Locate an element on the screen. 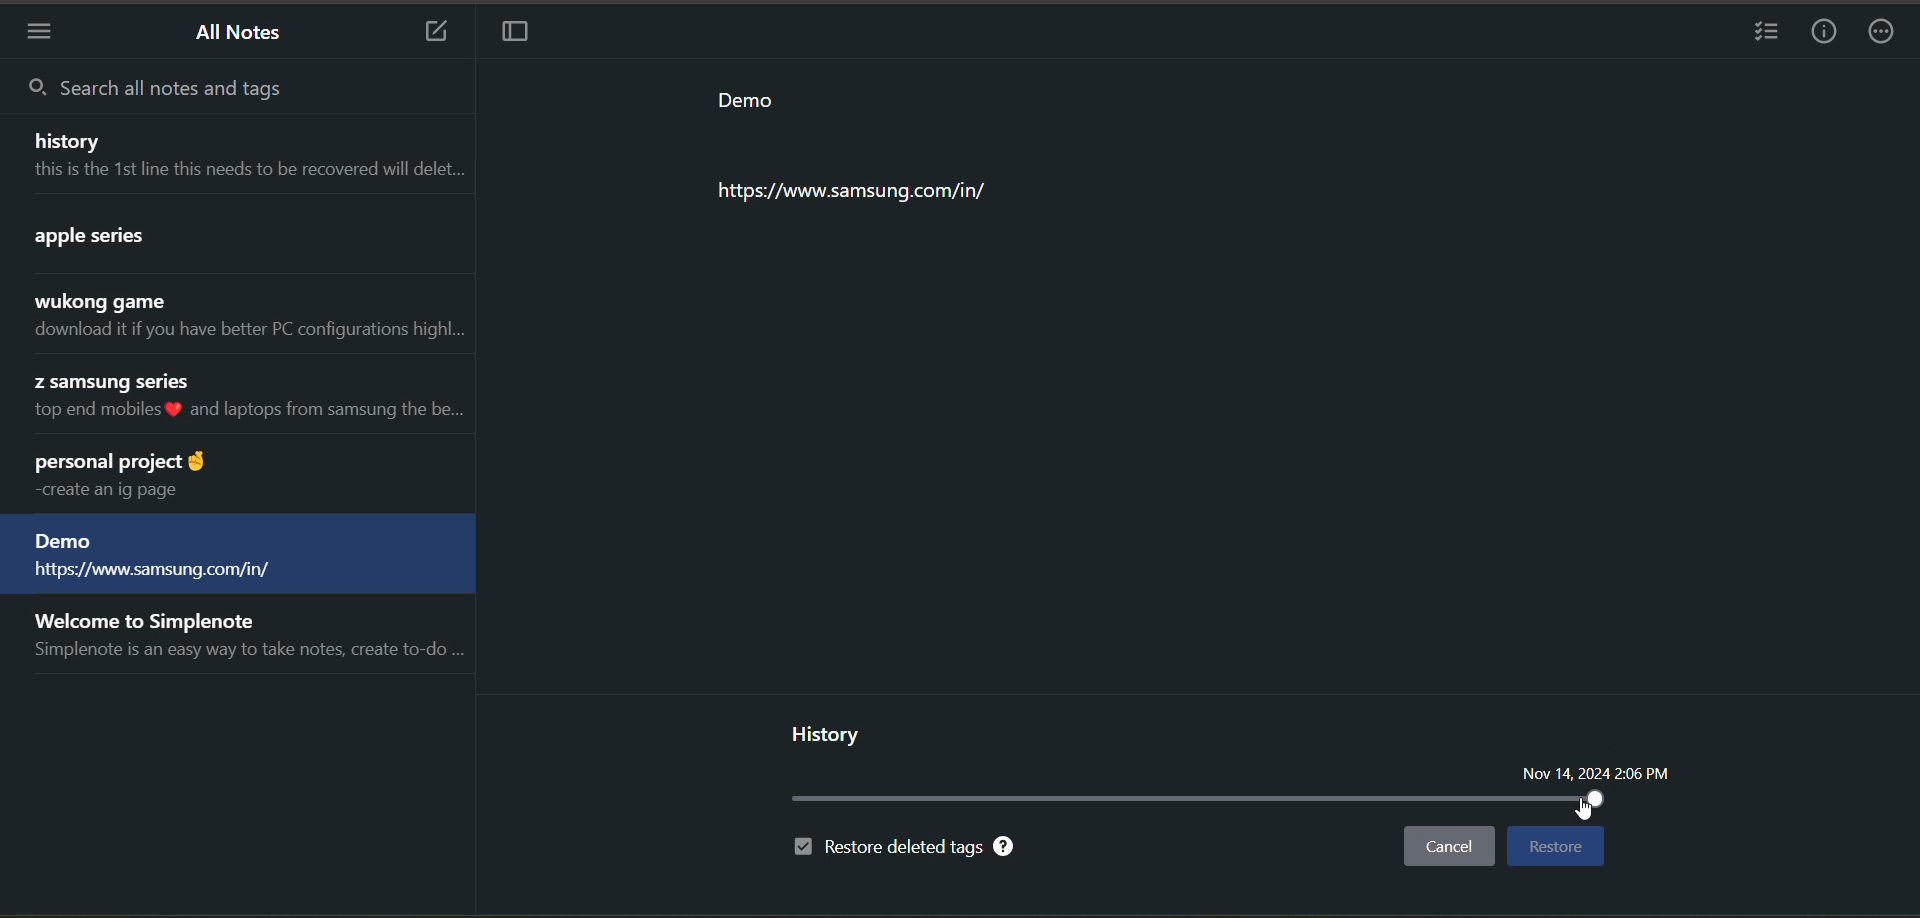  note title and preview is located at coordinates (244, 318).